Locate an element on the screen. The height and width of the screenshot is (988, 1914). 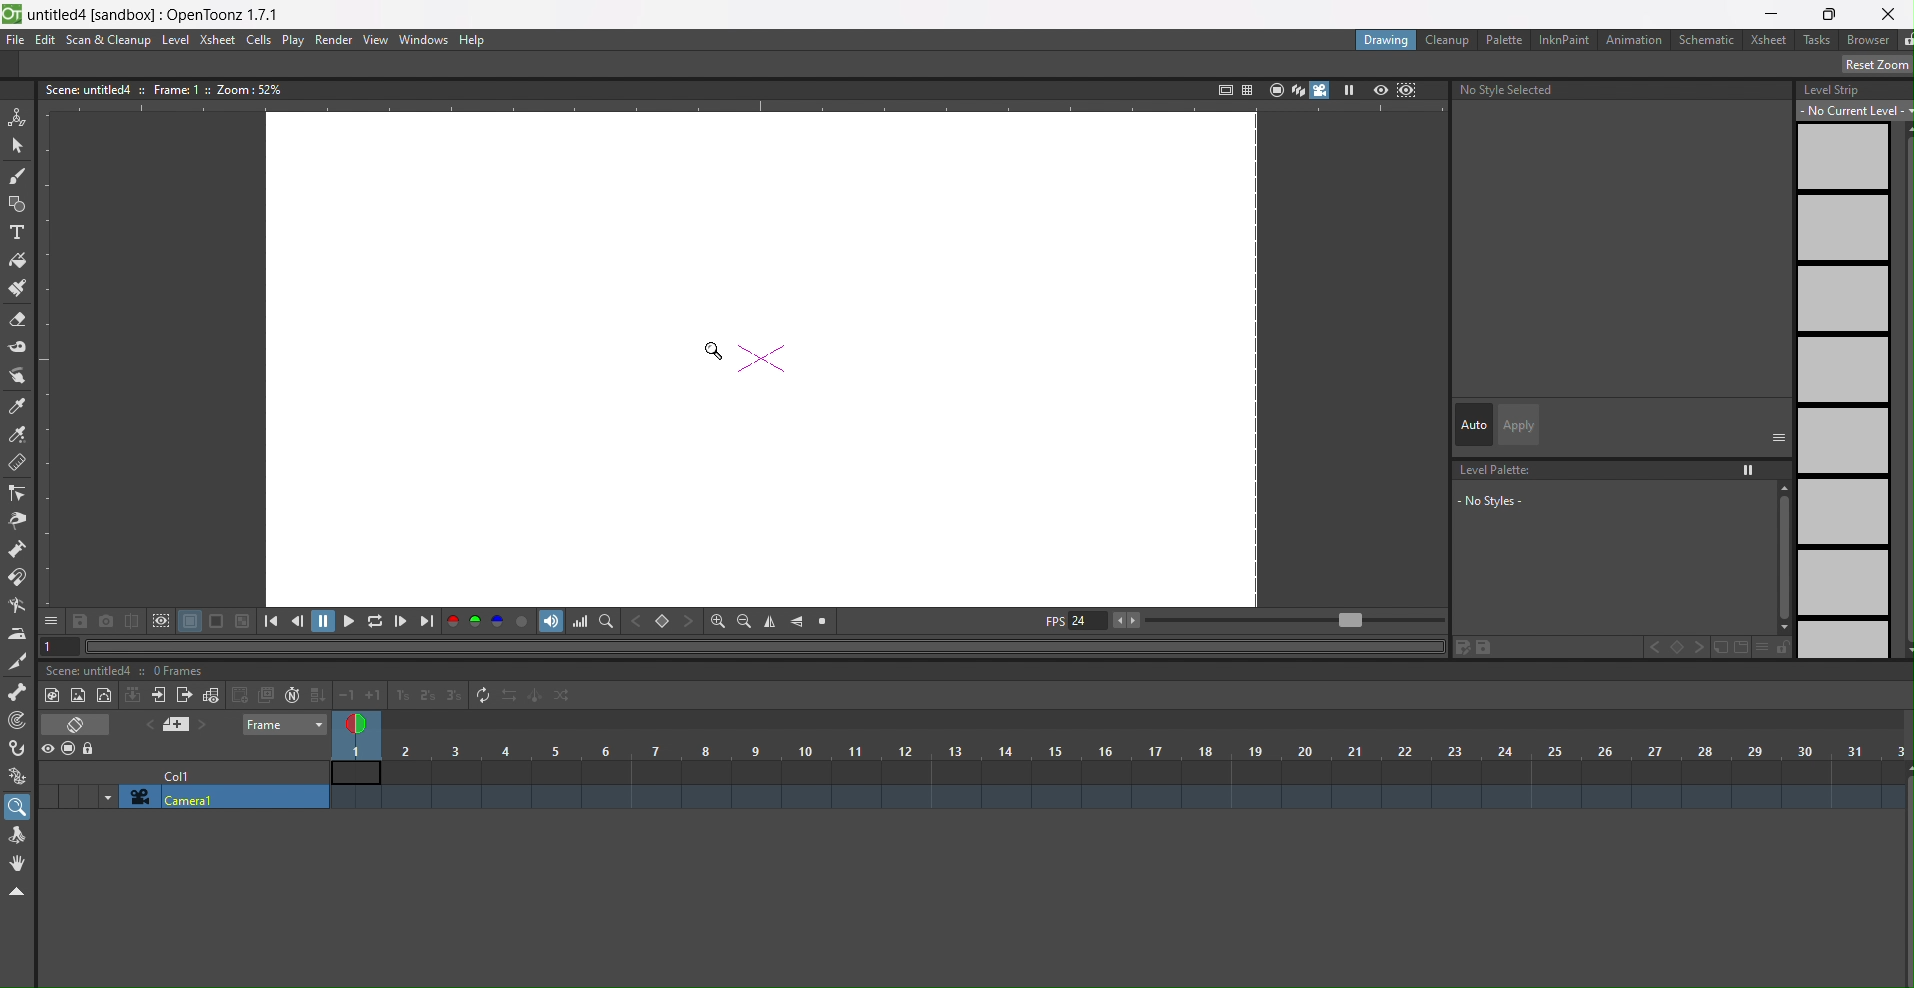
magnet tool is located at coordinates (19, 579).